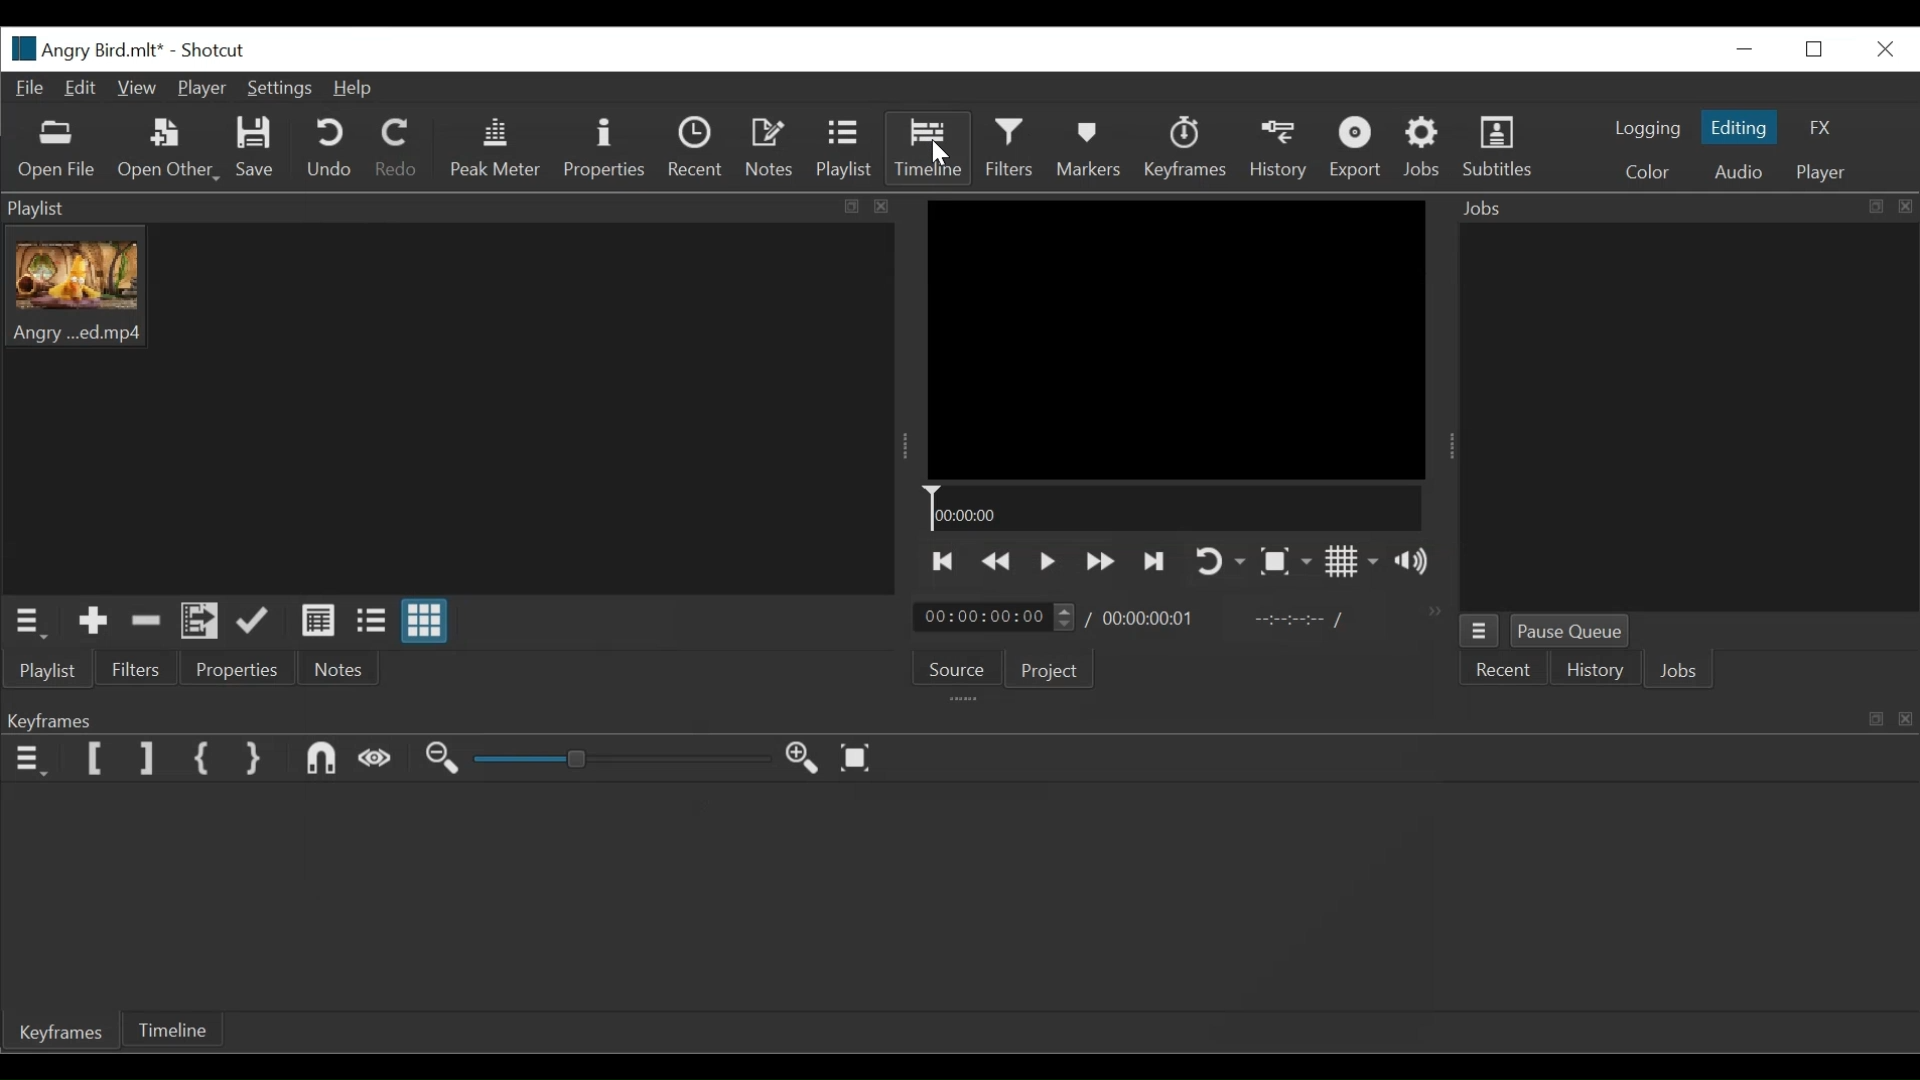 This screenshot has height=1080, width=1920. What do you see at coordinates (1748, 49) in the screenshot?
I see `Minimize` at bounding box center [1748, 49].